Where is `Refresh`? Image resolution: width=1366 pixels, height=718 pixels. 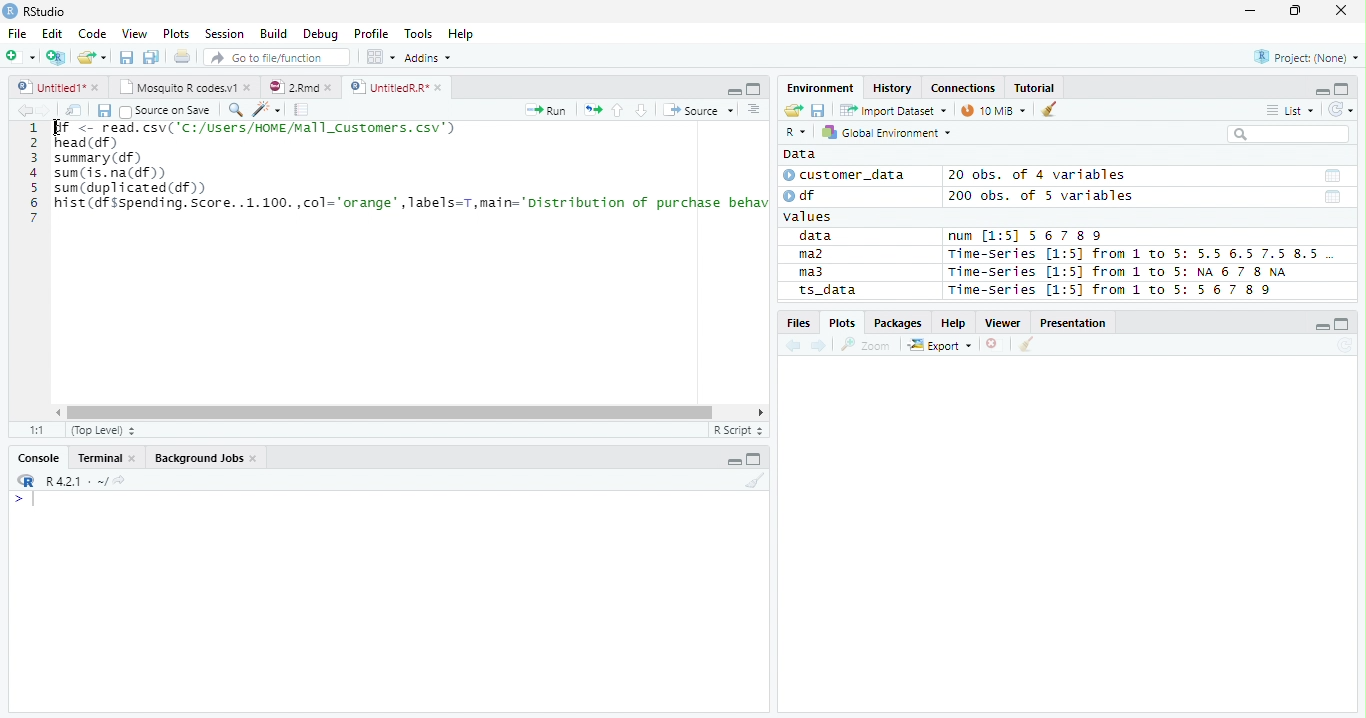 Refresh is located at coordinates (1345, 346).